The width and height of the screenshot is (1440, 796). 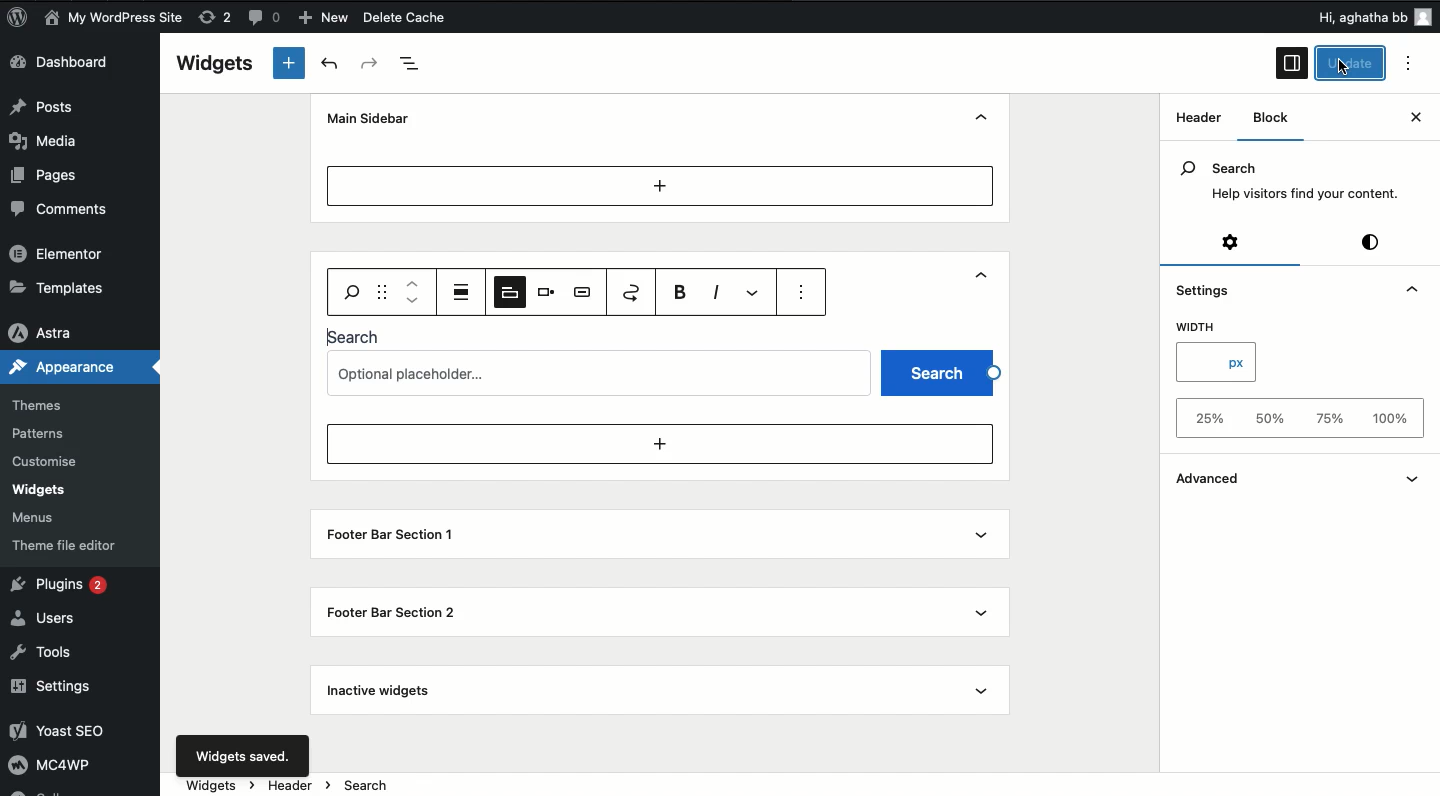 What do you see at coordinates (1348, 71) in the screenshot?
I see `cursor` at bounding box center [1348, 71].